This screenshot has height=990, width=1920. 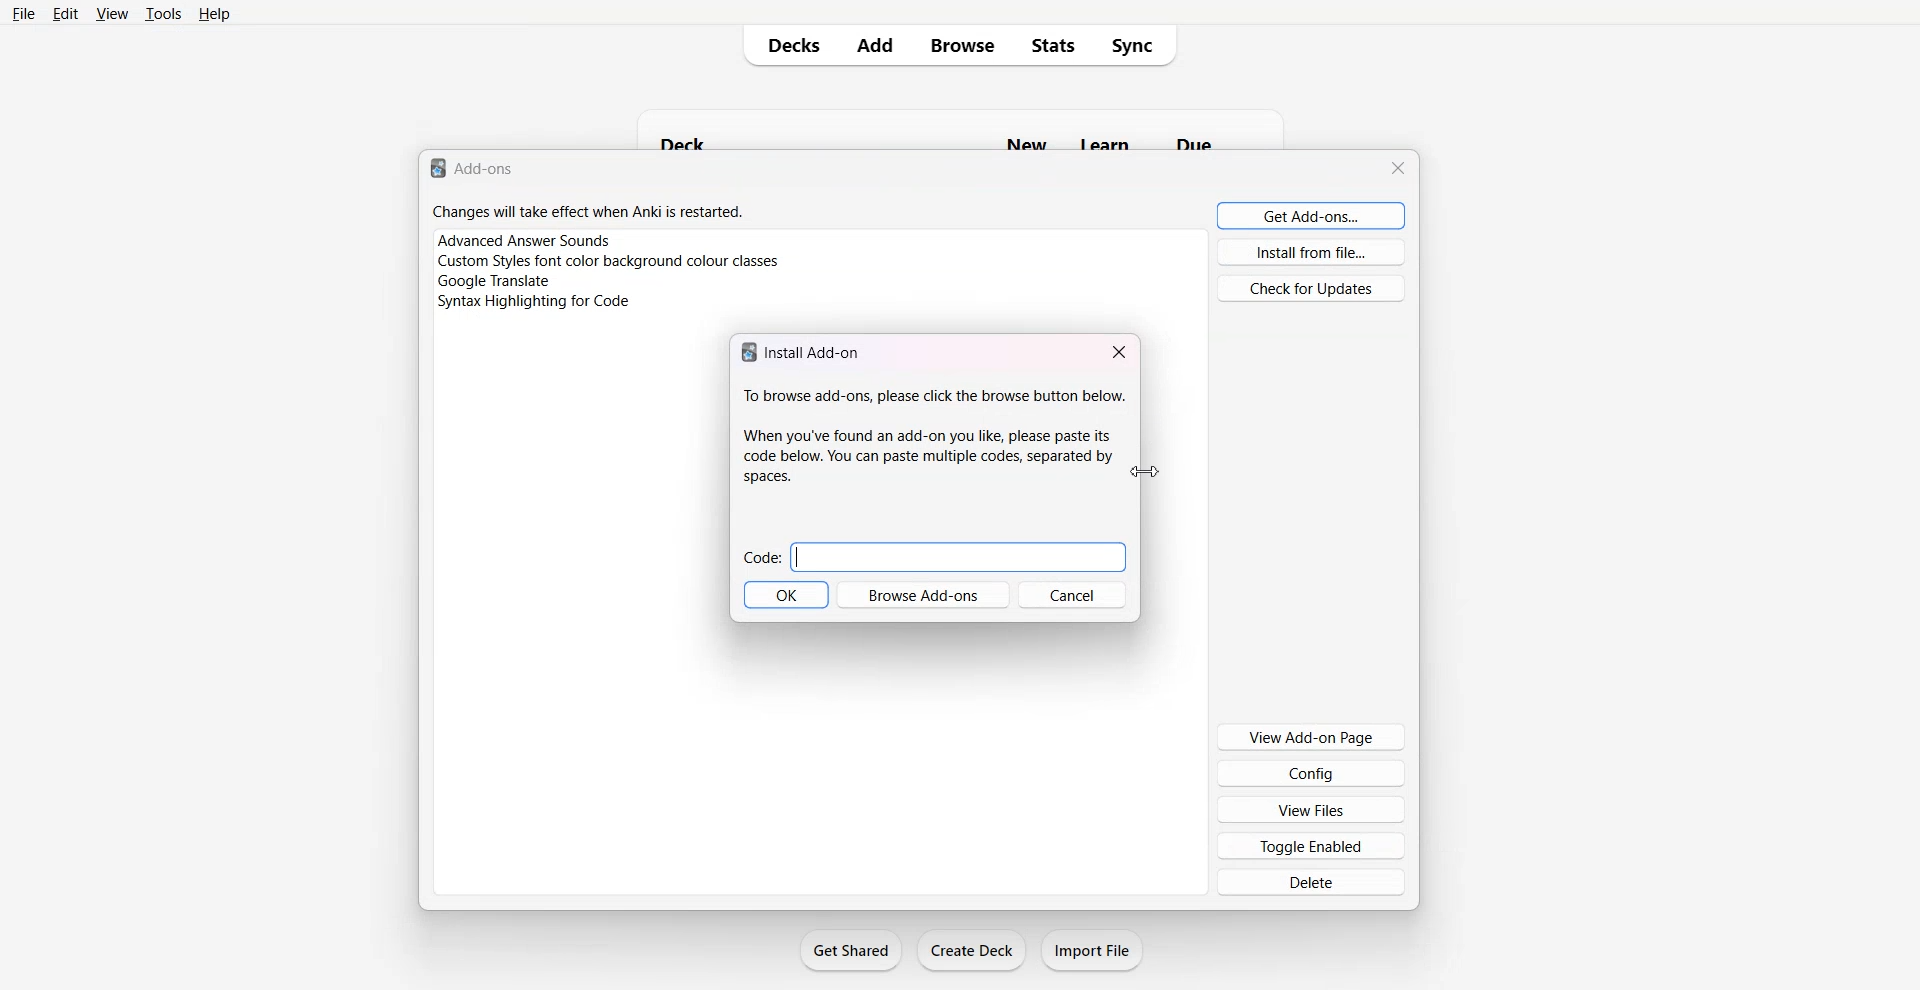 What do you see at coordinates (1309, 883) in the screenshot?
I see `Delete` at bounding box center [1309, 883].